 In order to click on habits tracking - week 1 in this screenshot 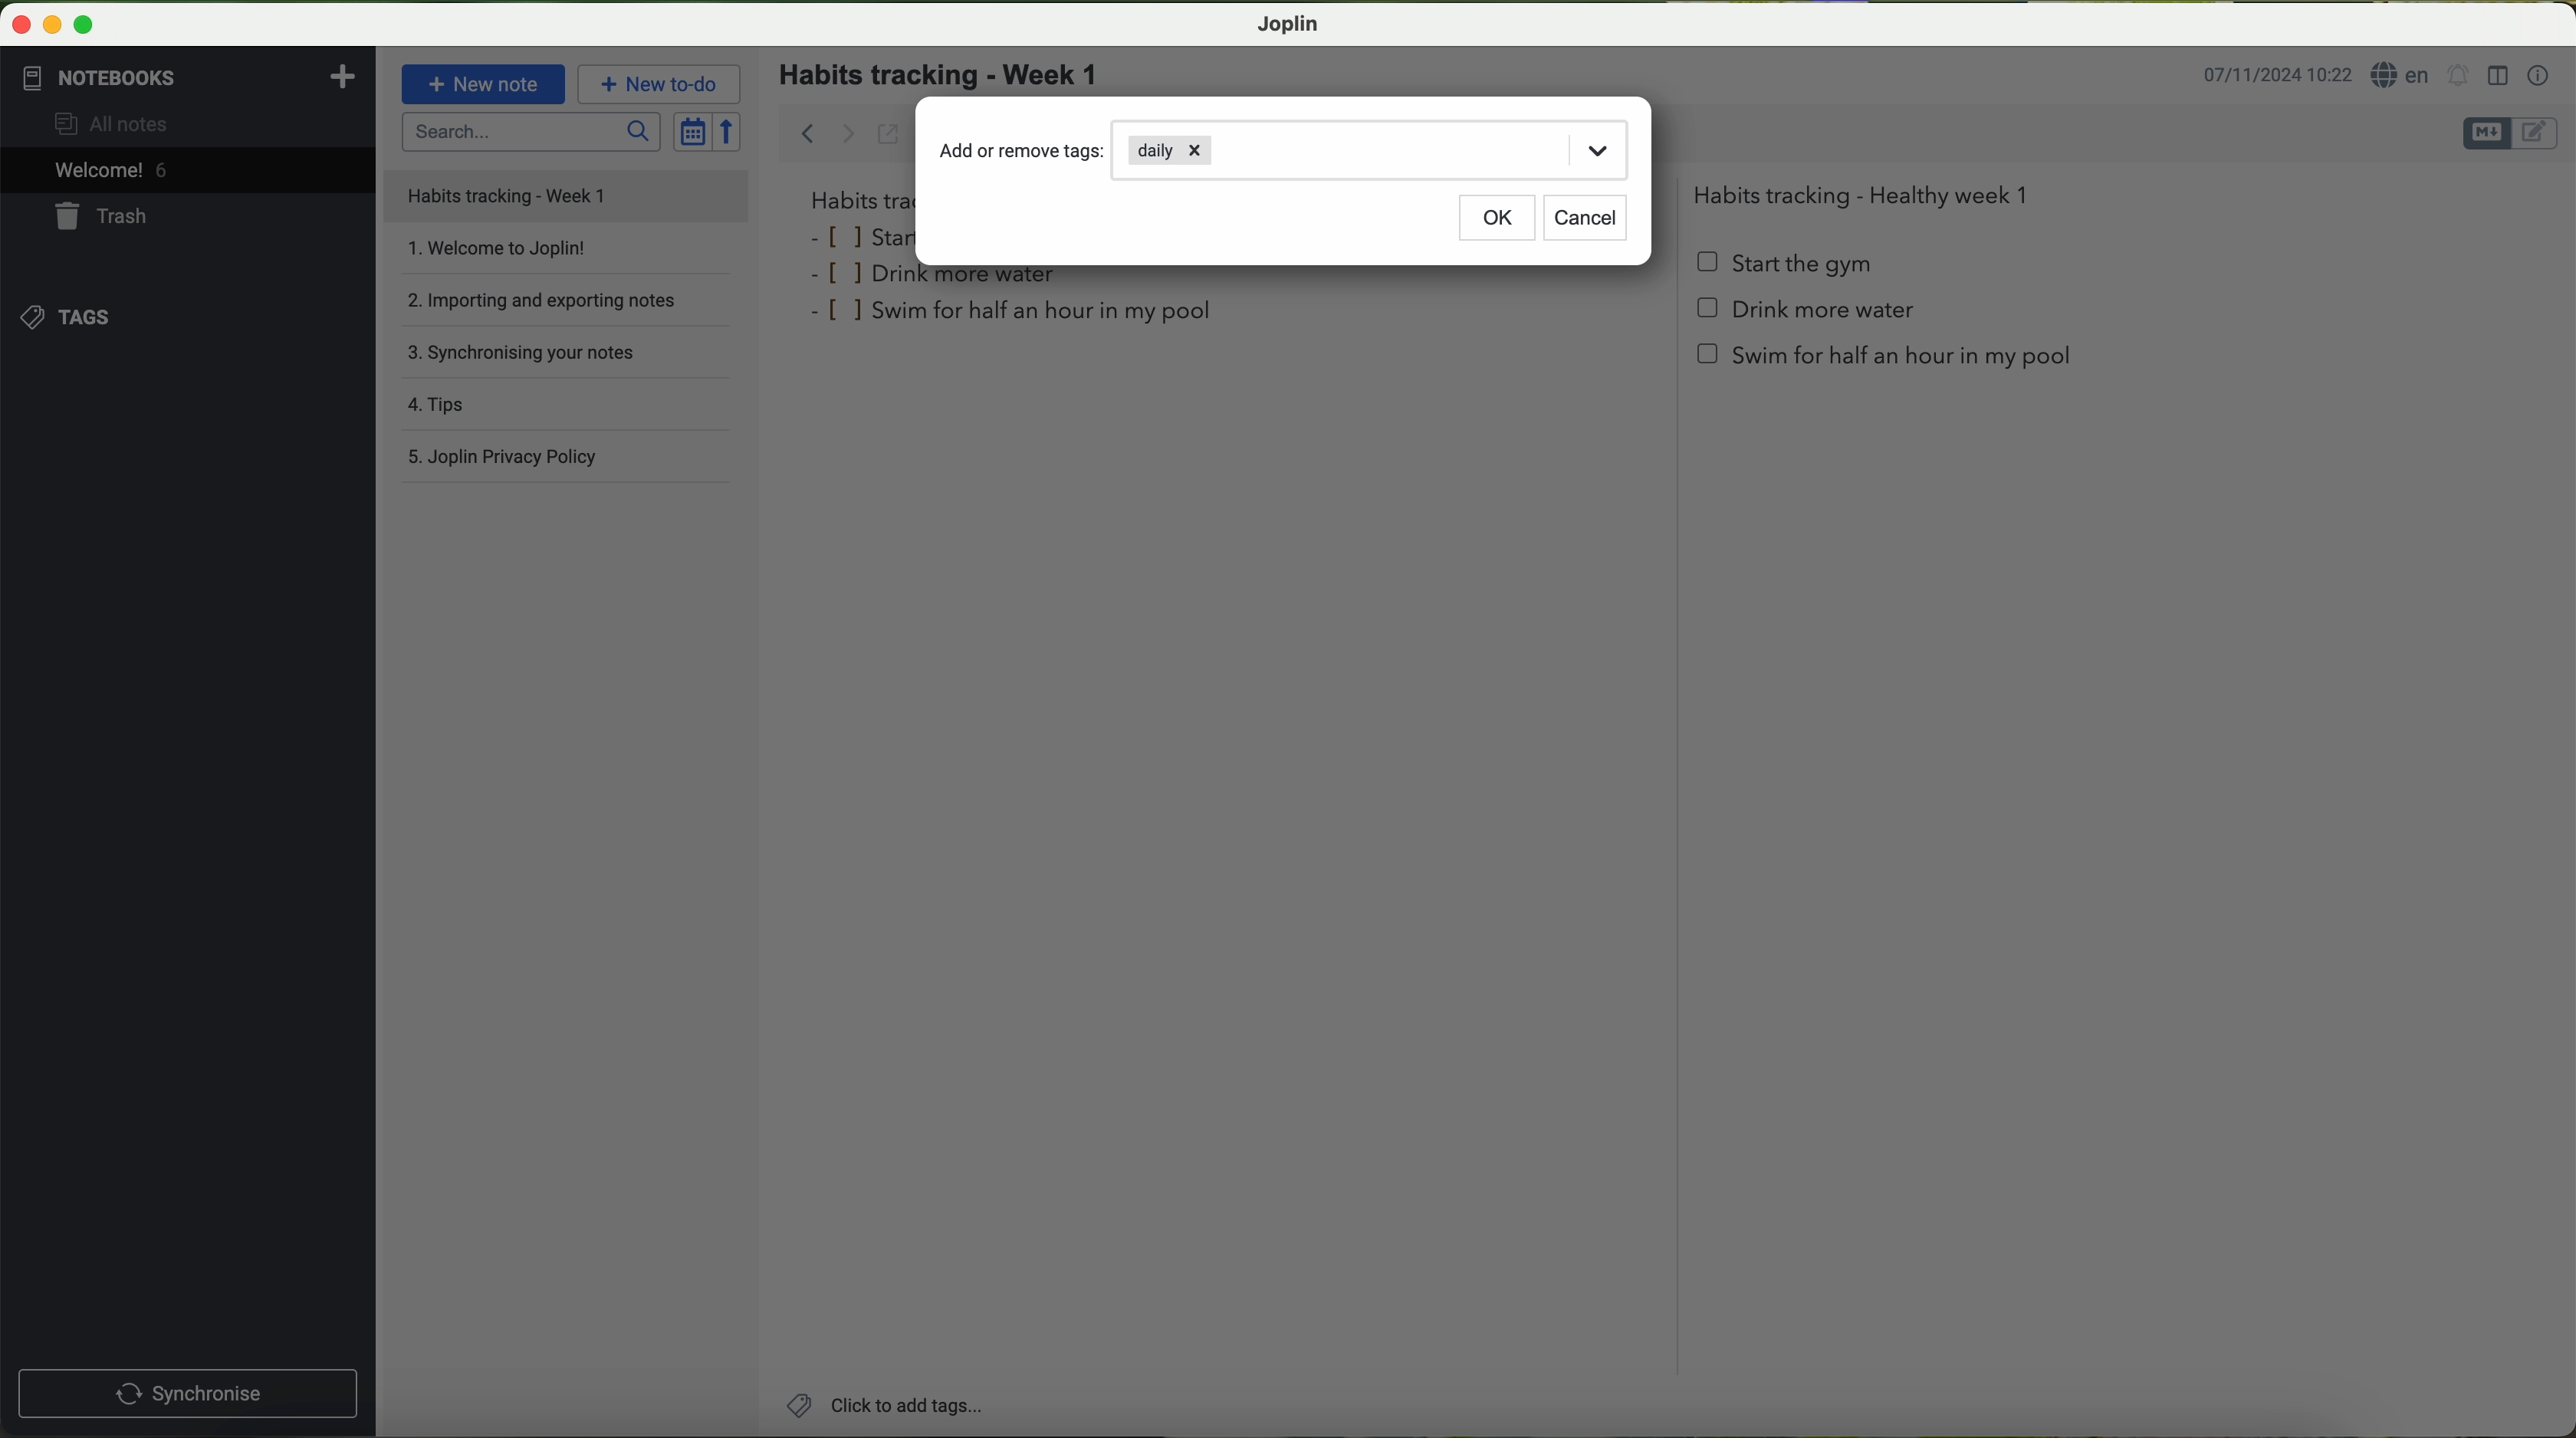, I will do `click(951, 76)`.